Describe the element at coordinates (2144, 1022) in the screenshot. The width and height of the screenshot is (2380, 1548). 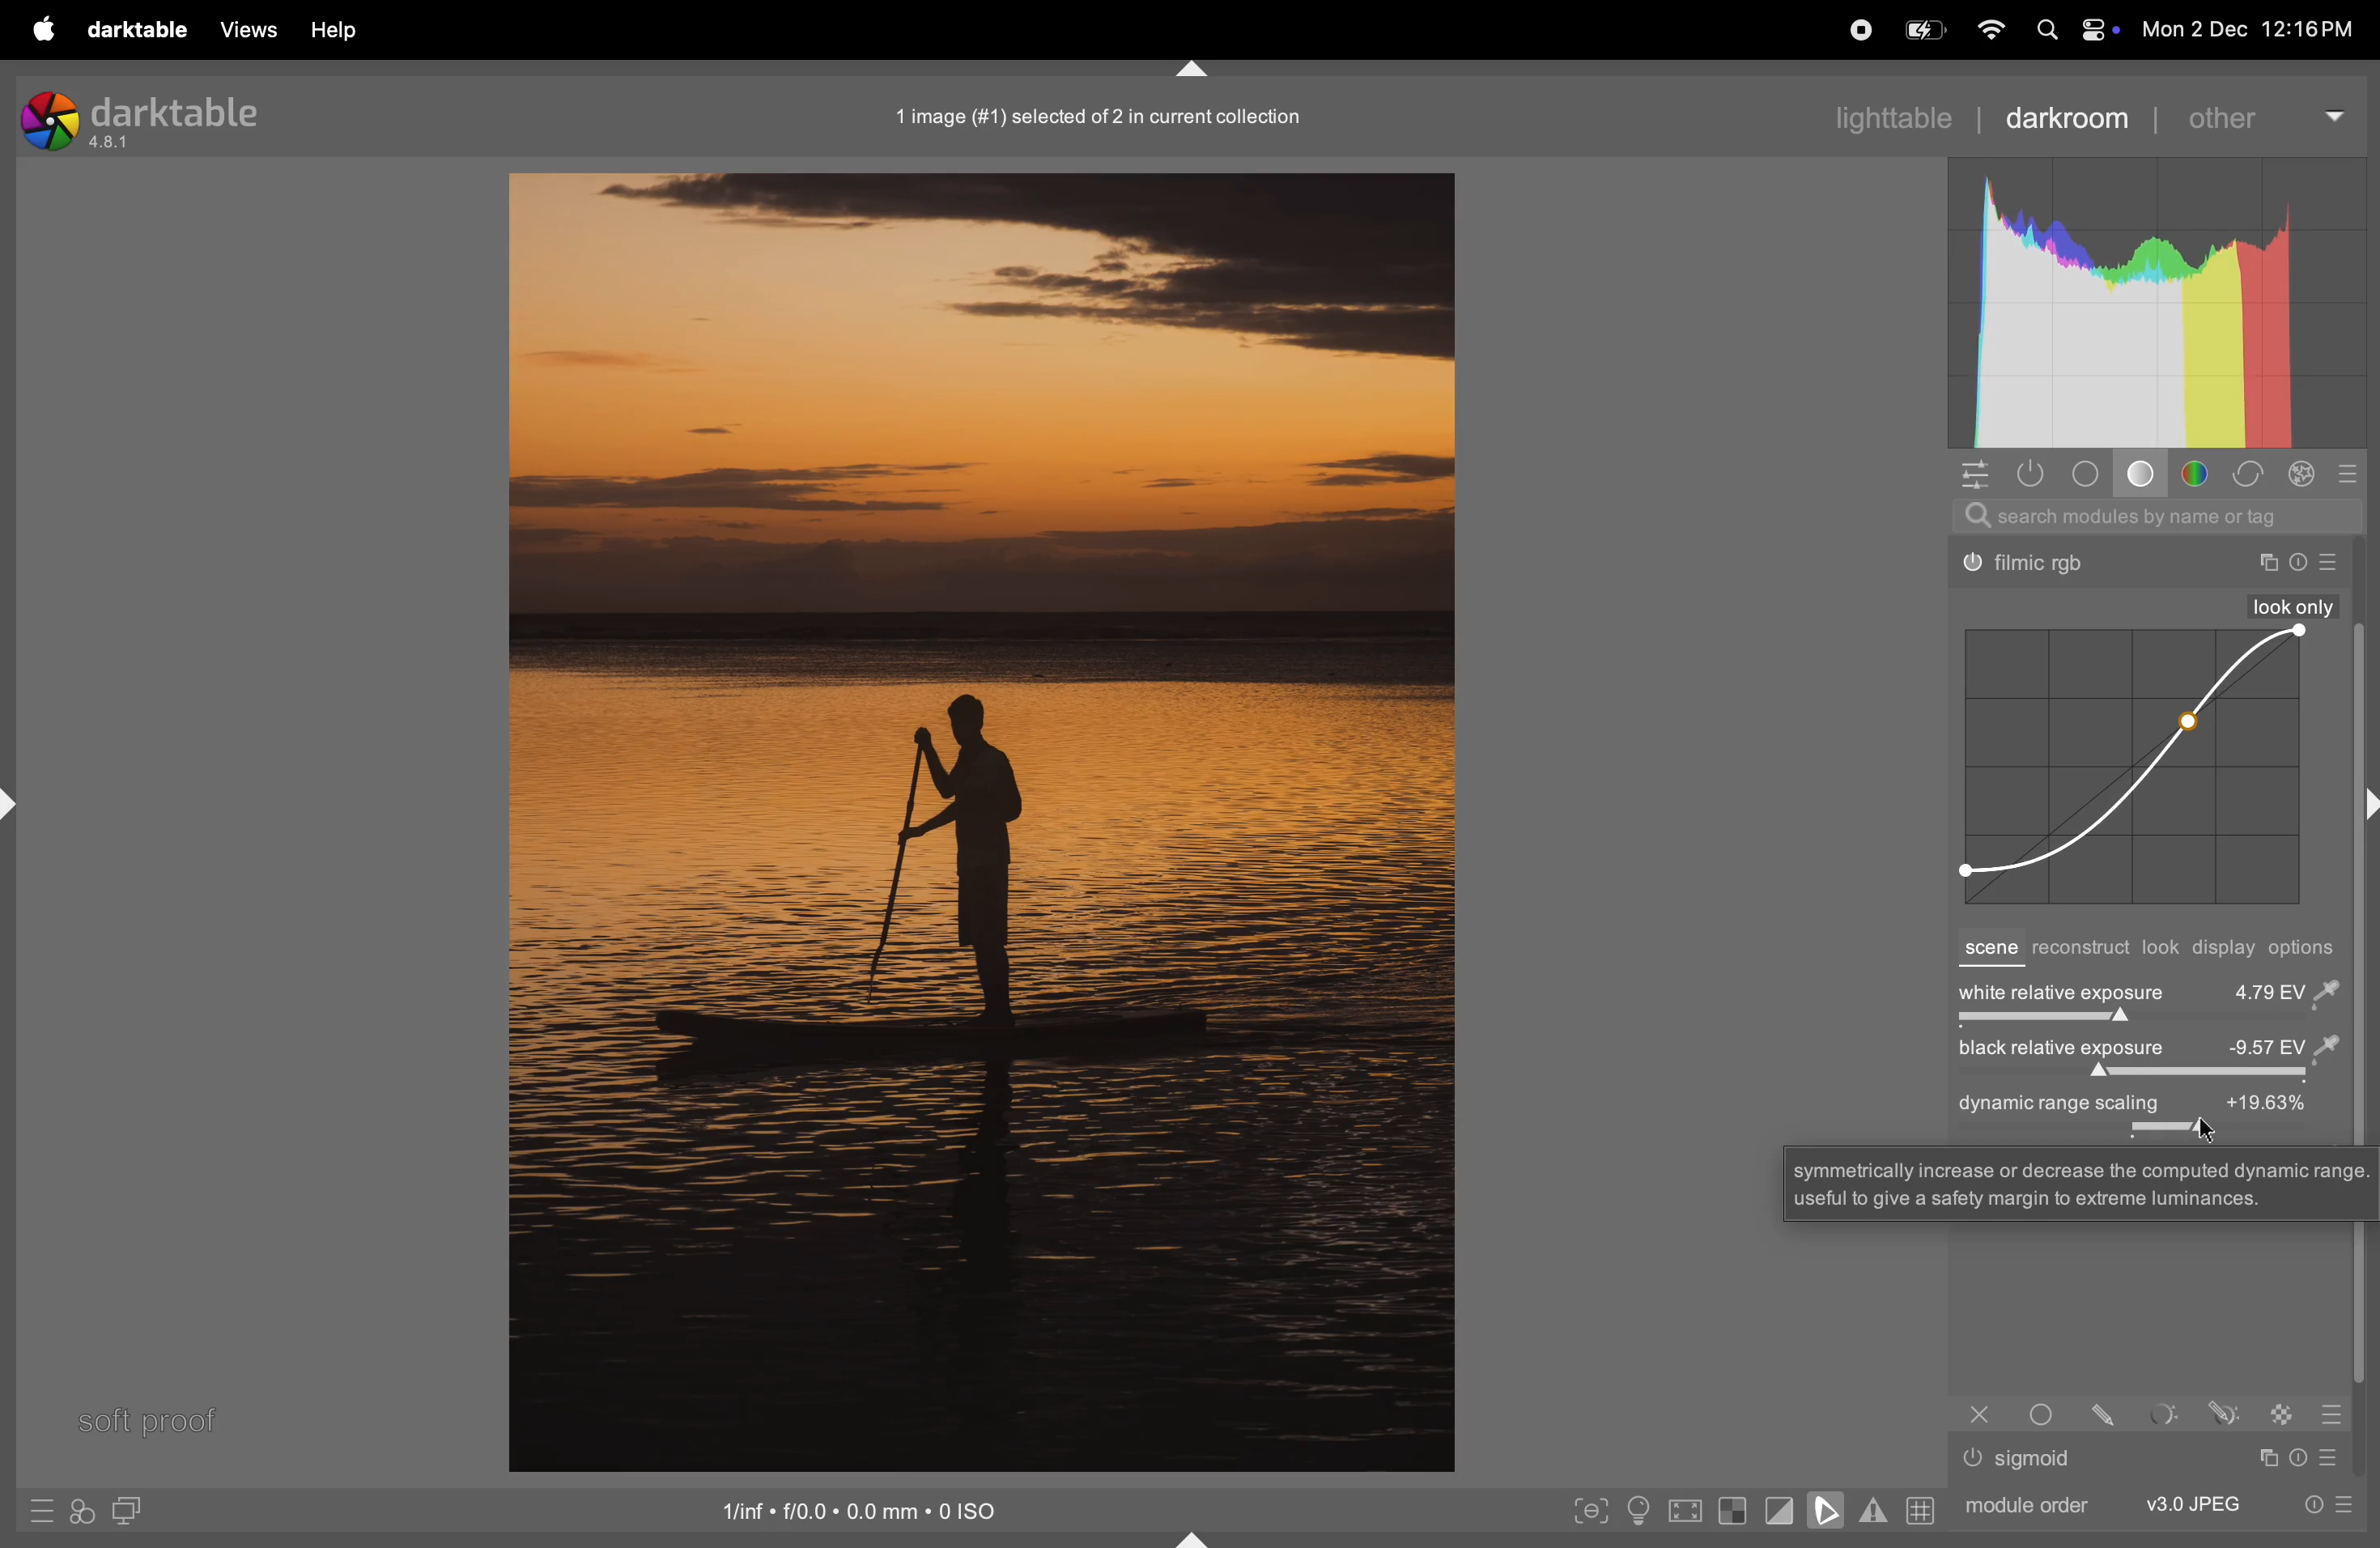
I see `toggle bar` at that location.